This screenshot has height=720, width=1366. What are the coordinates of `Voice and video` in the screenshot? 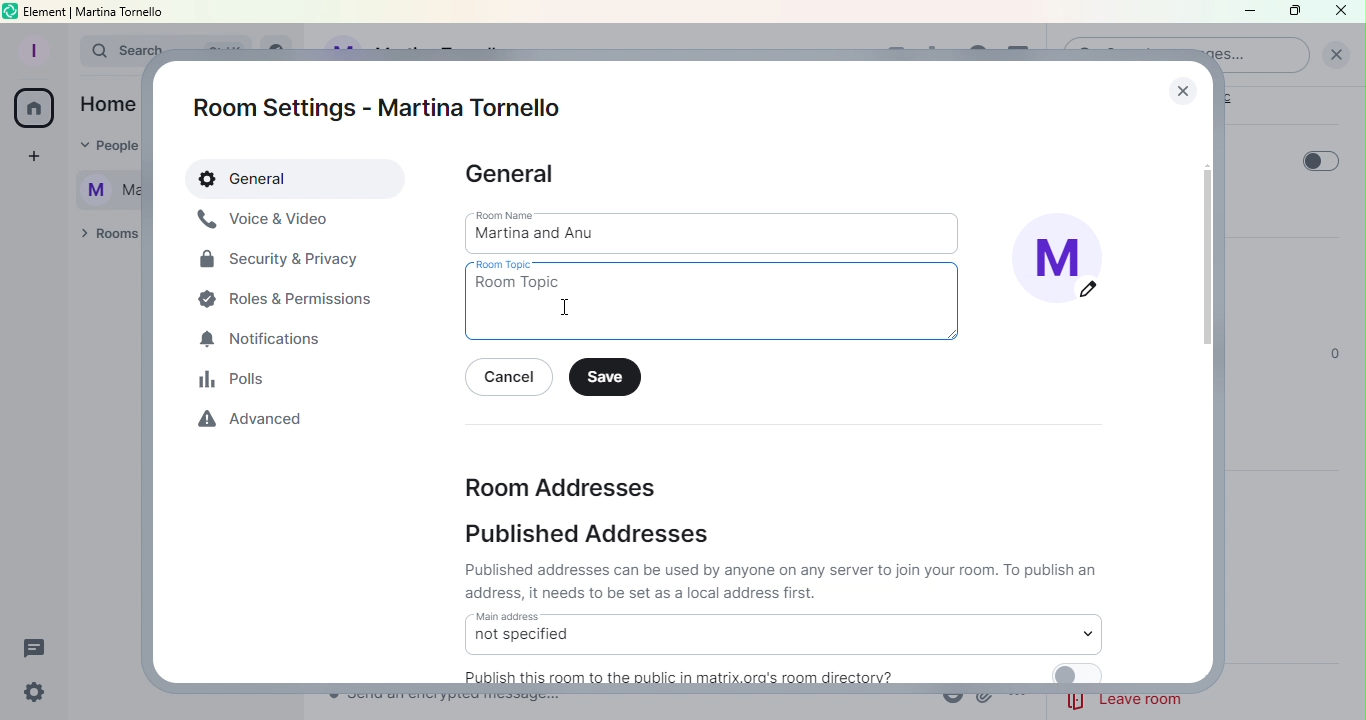 It's located at (265, 220).